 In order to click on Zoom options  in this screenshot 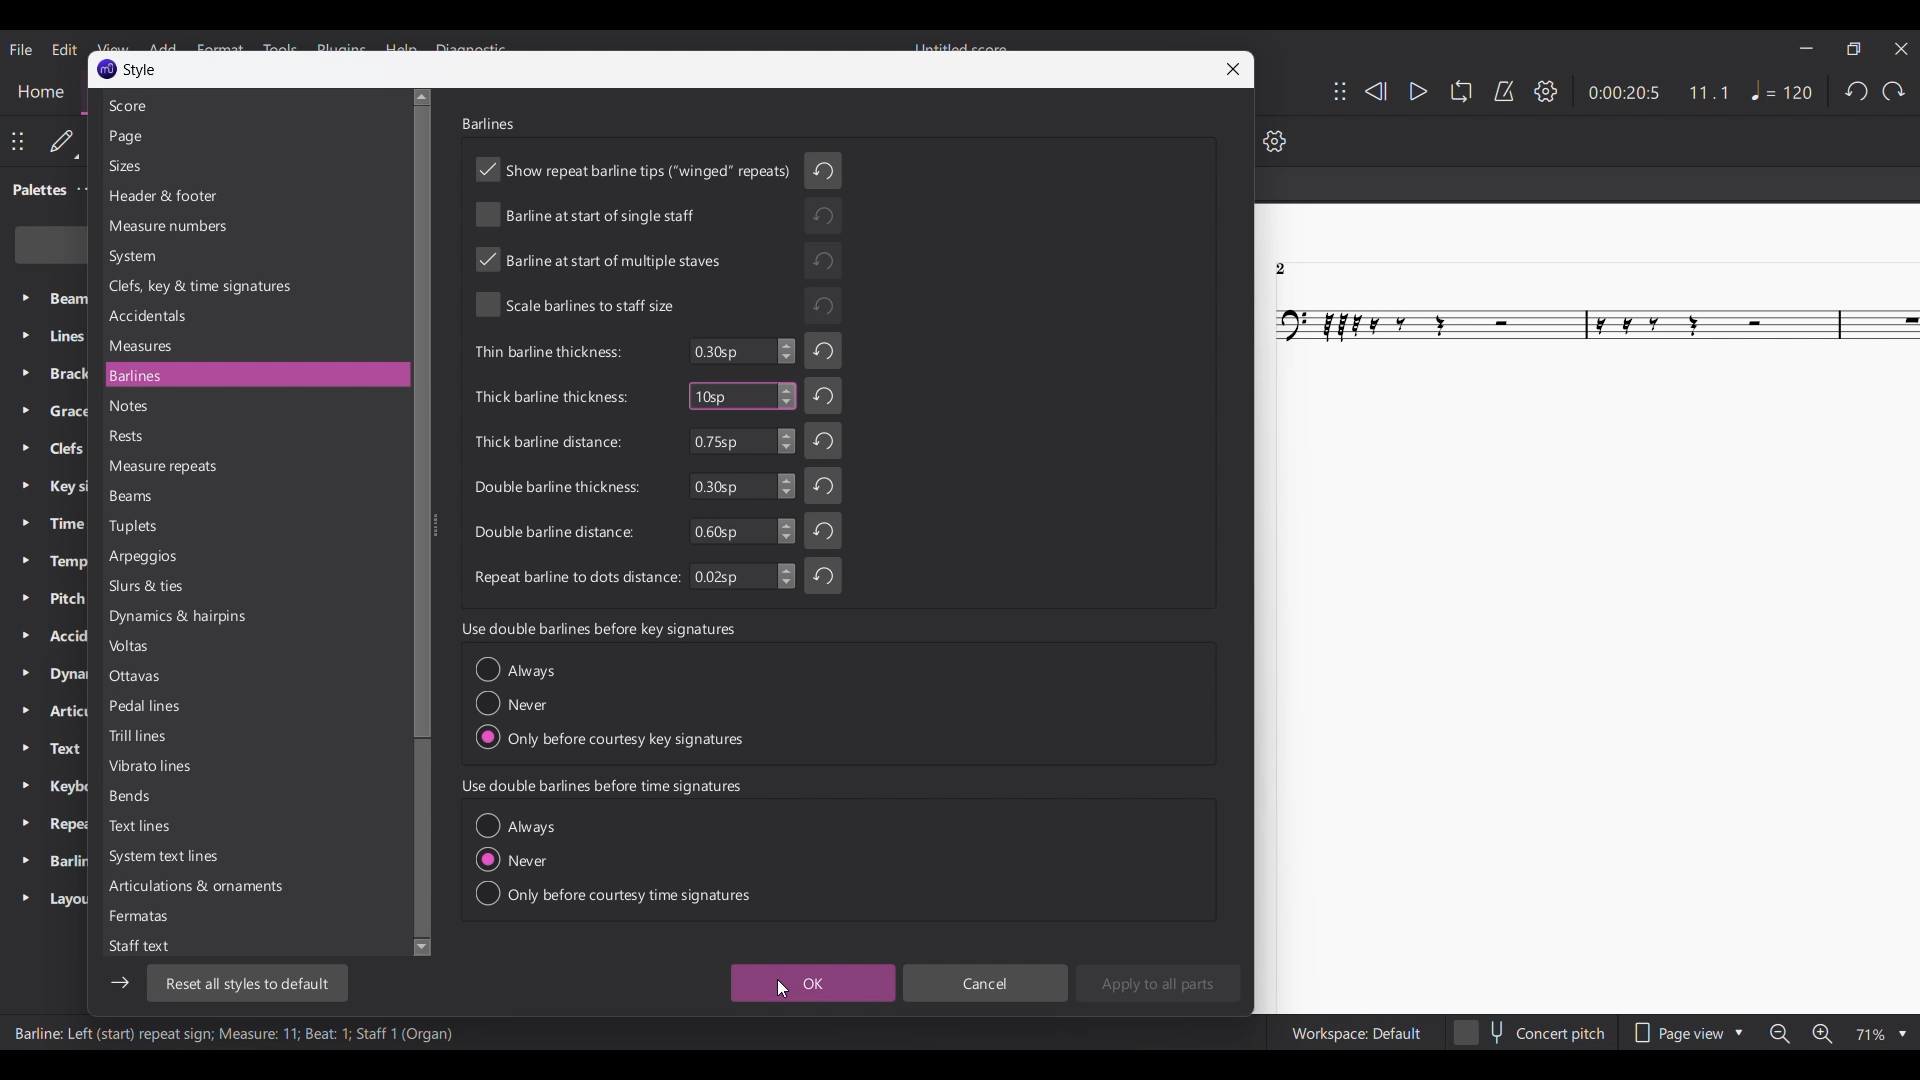, I will do `click(1881, 1035)`.